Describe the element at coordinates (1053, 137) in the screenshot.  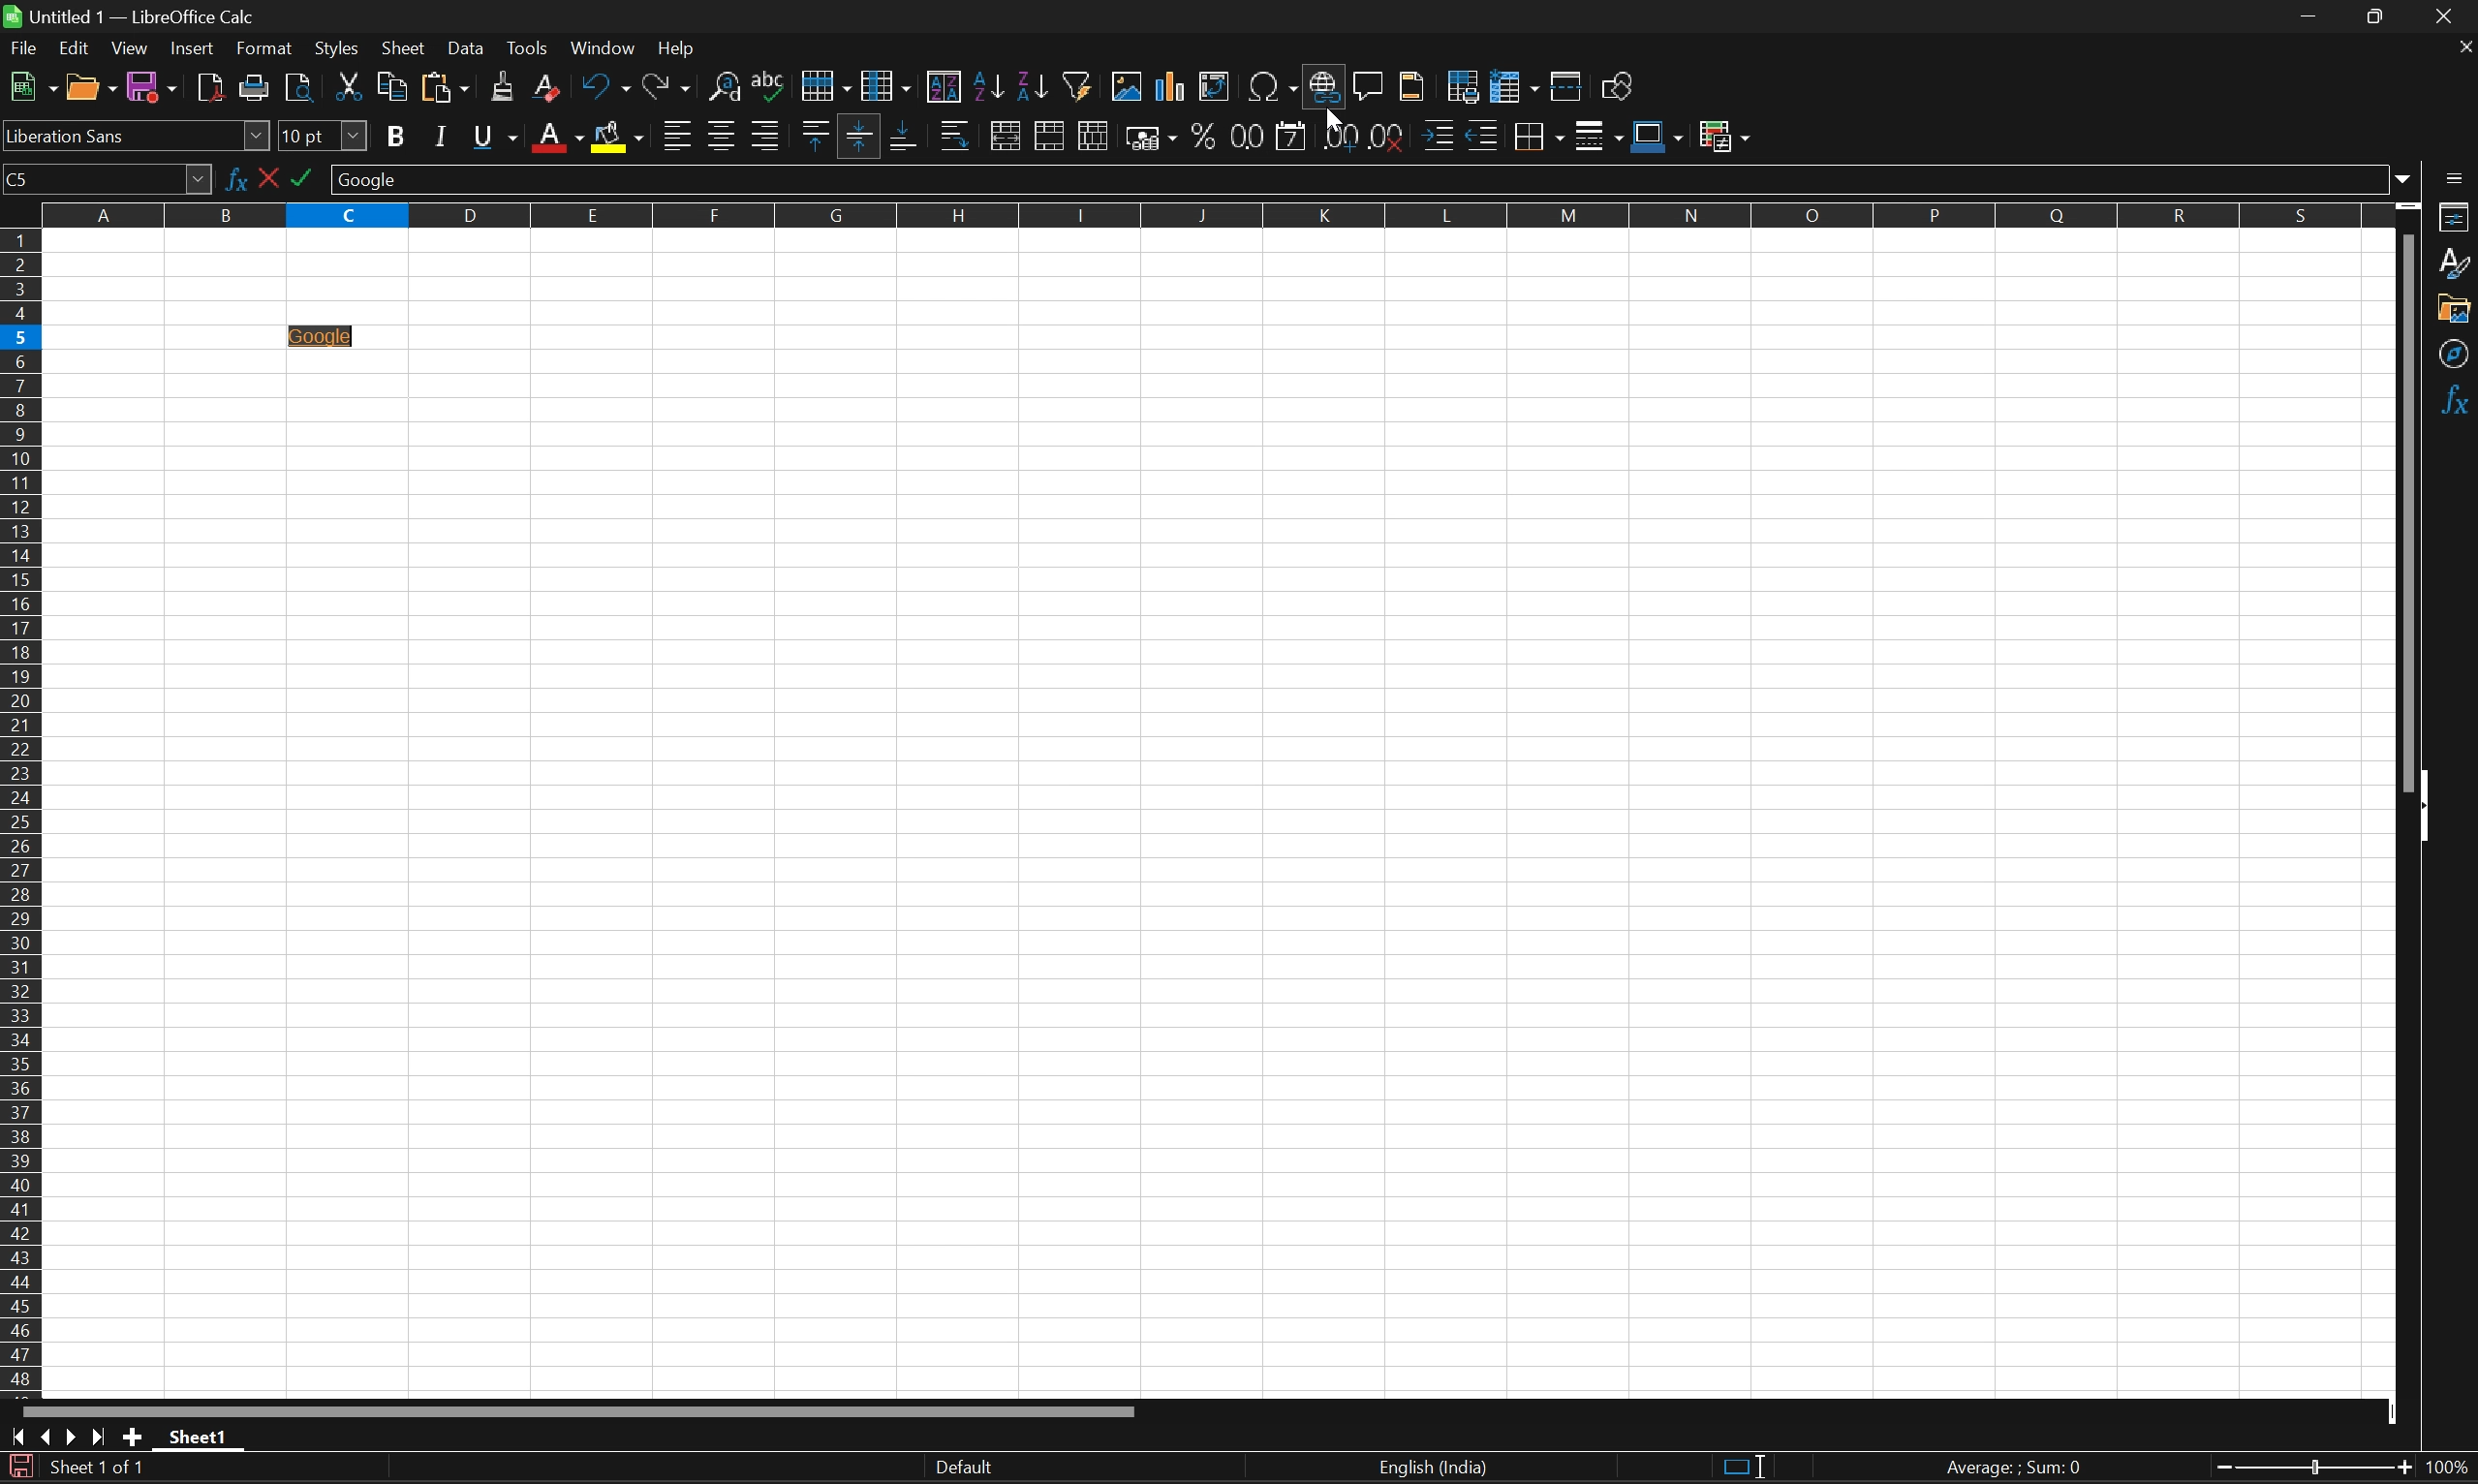
I see `Merge cells` at that location.